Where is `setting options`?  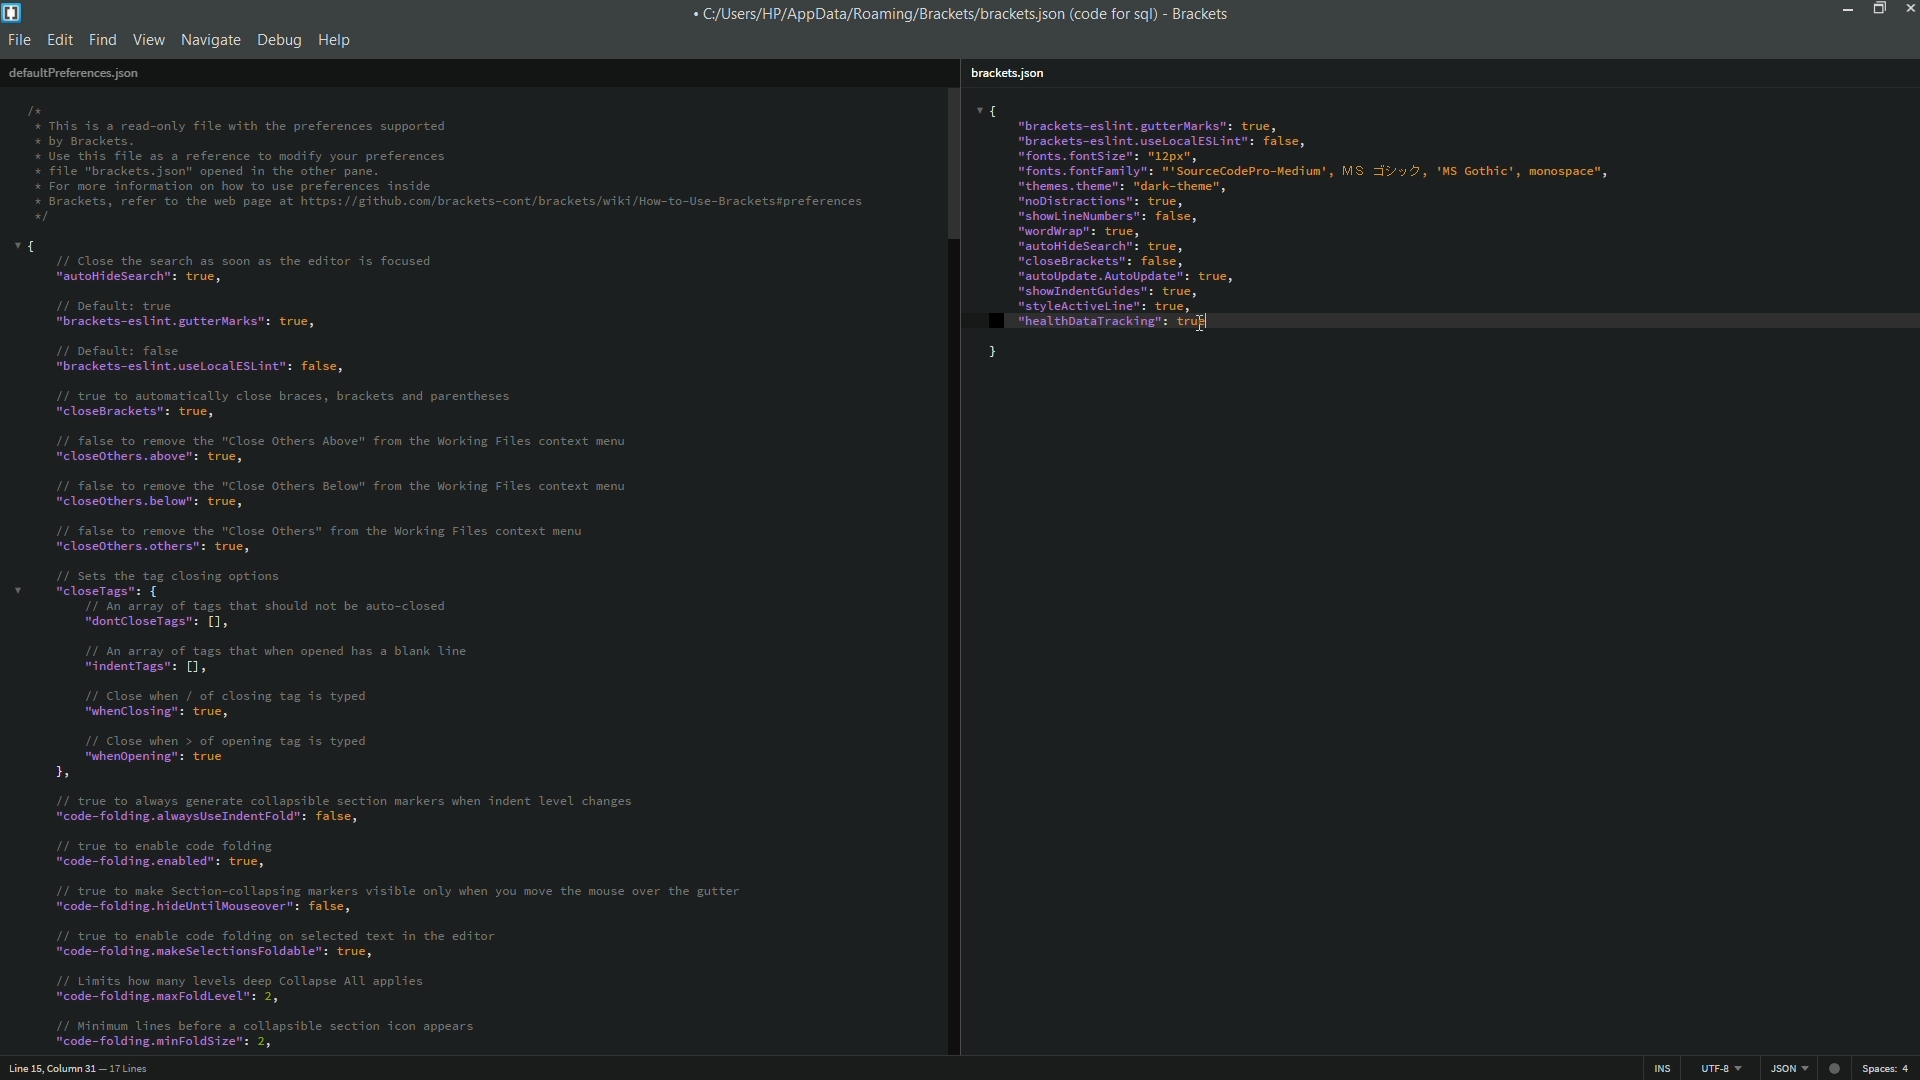
setting options is located at coordinates (1368, 235).